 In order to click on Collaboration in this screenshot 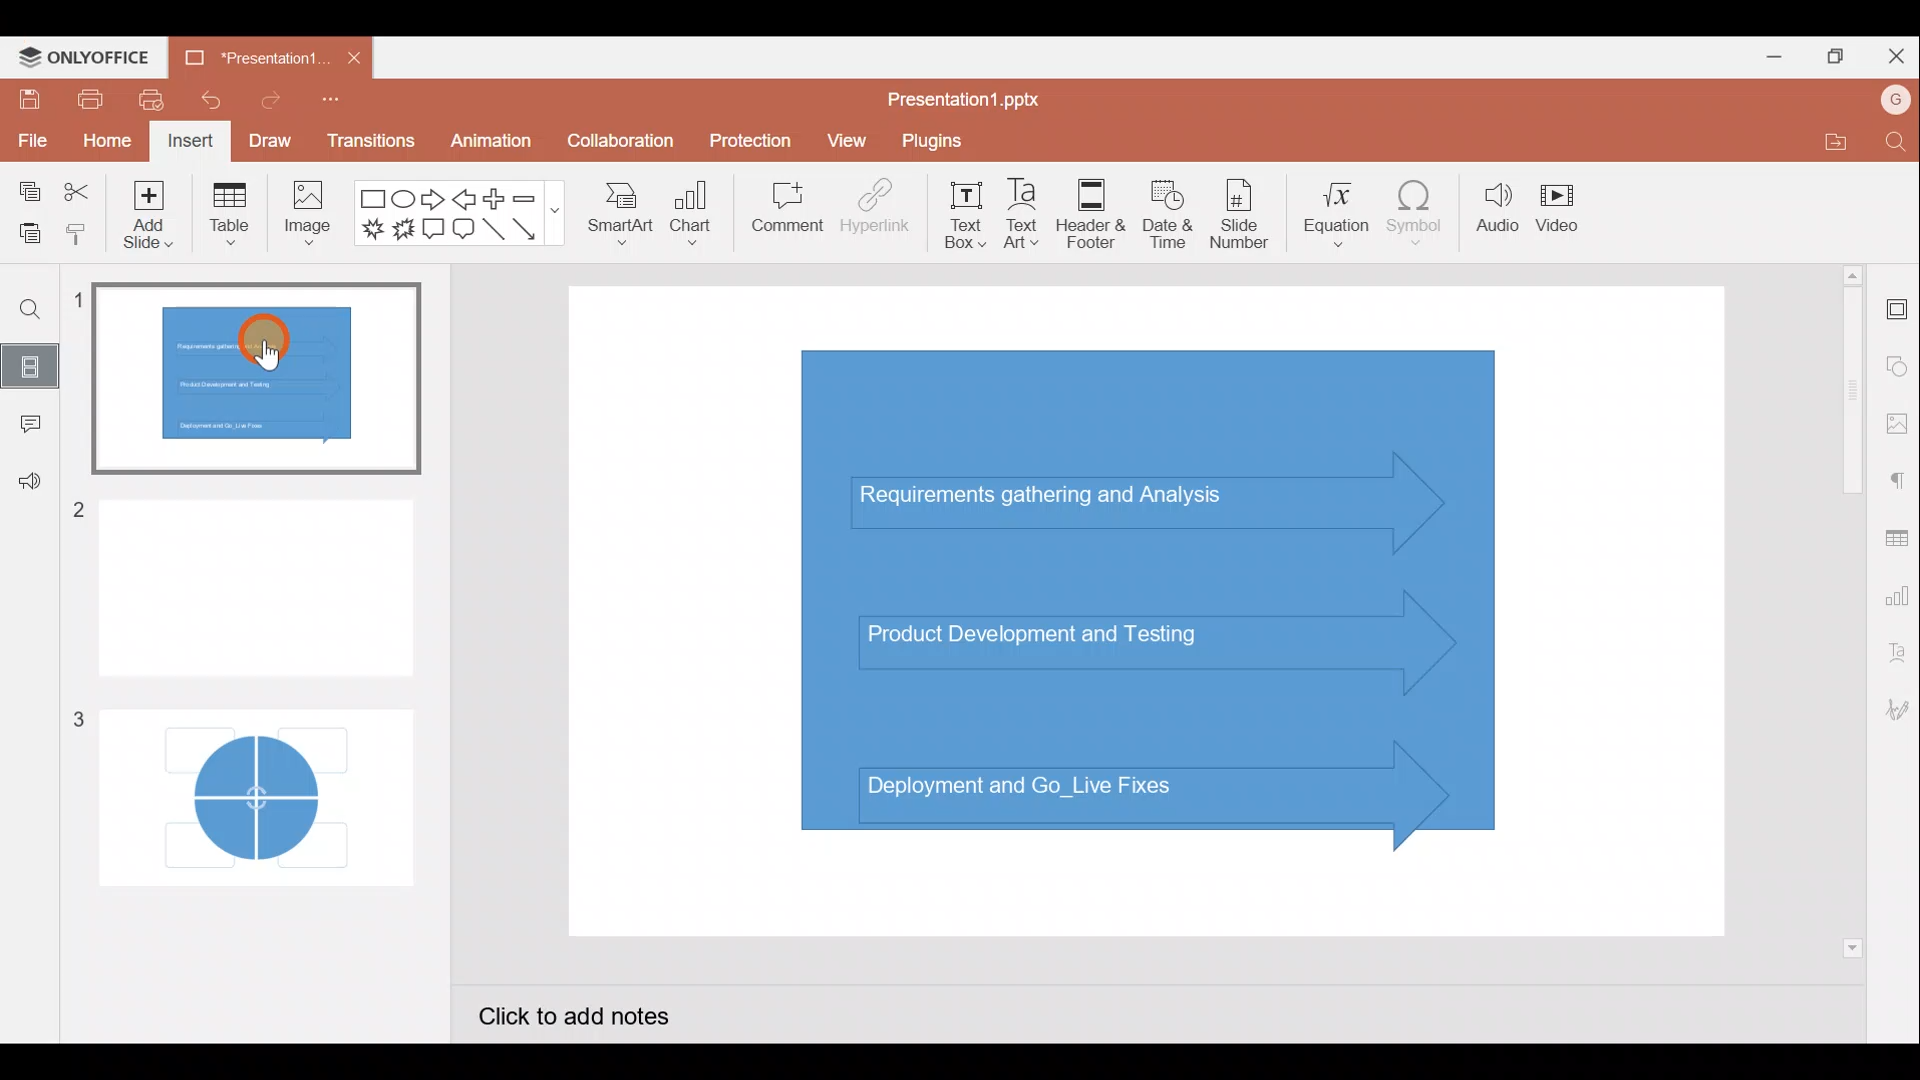, I will do `click(618, 141)`.